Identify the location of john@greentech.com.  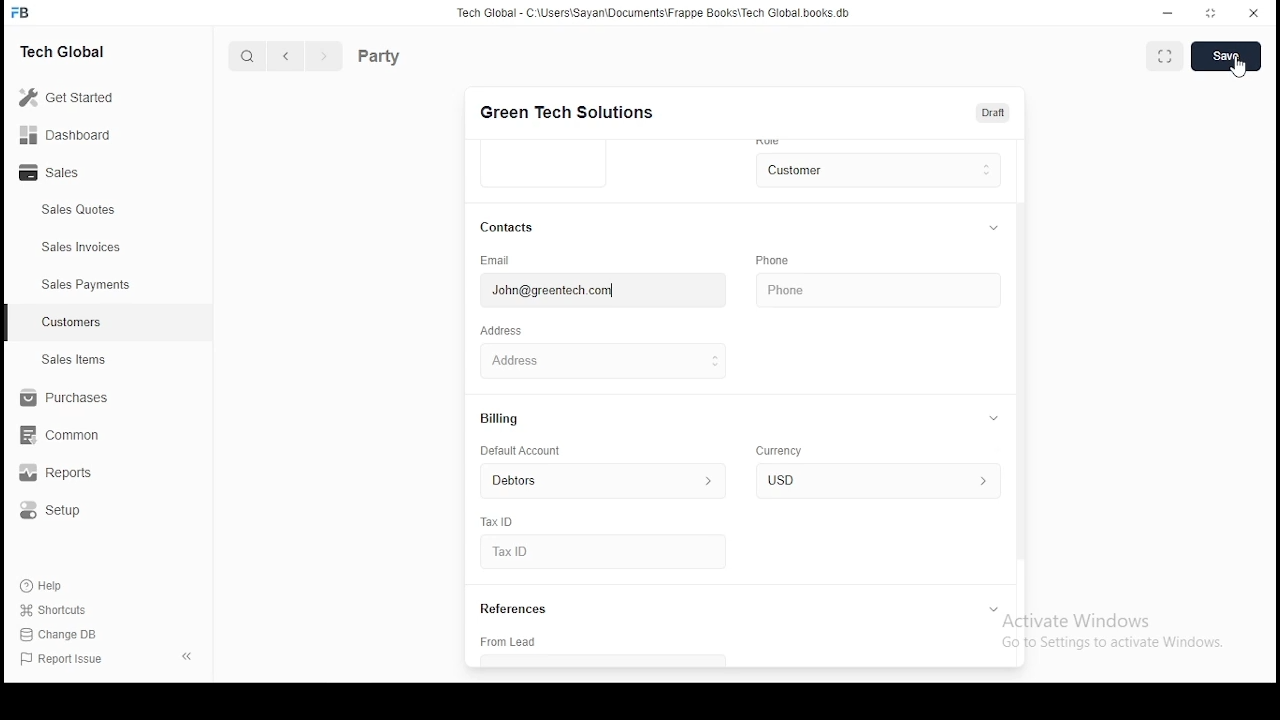
(585, 292).